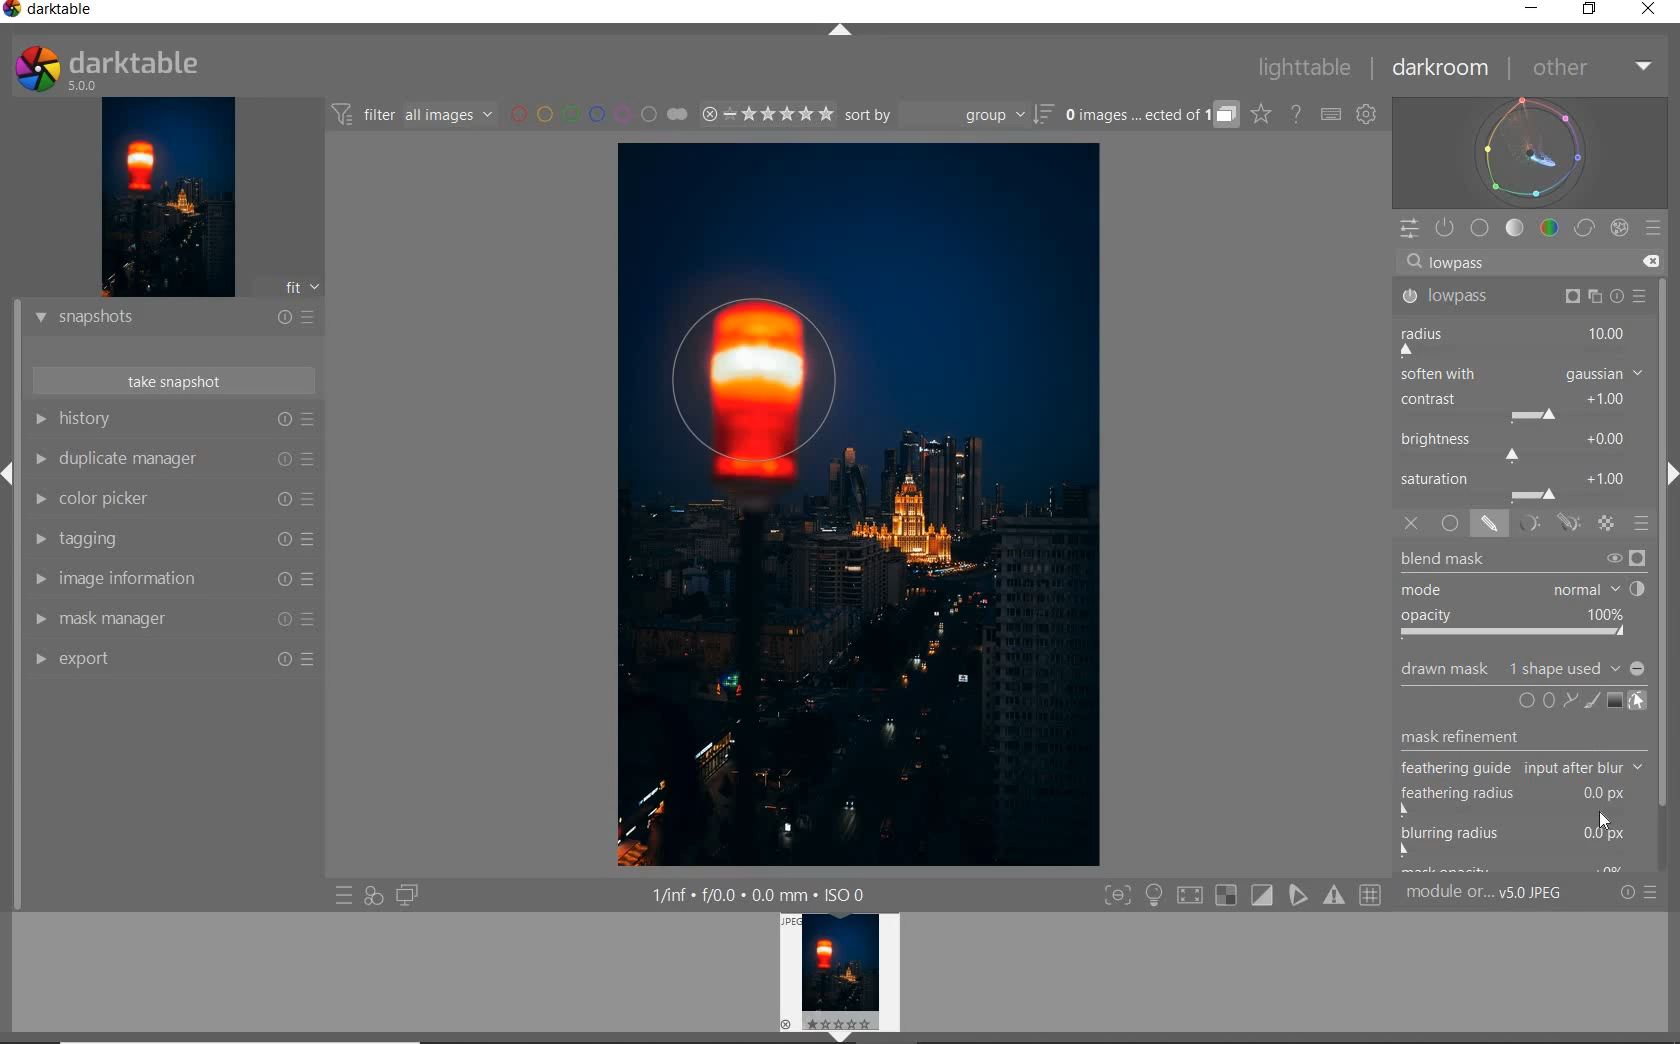 Image resolution: width=1680 pixels, height=1044 pixels. Describe the element at coordinates (1527, 798) in the screenshot. I see `MASK REFINEMENT` at that location.